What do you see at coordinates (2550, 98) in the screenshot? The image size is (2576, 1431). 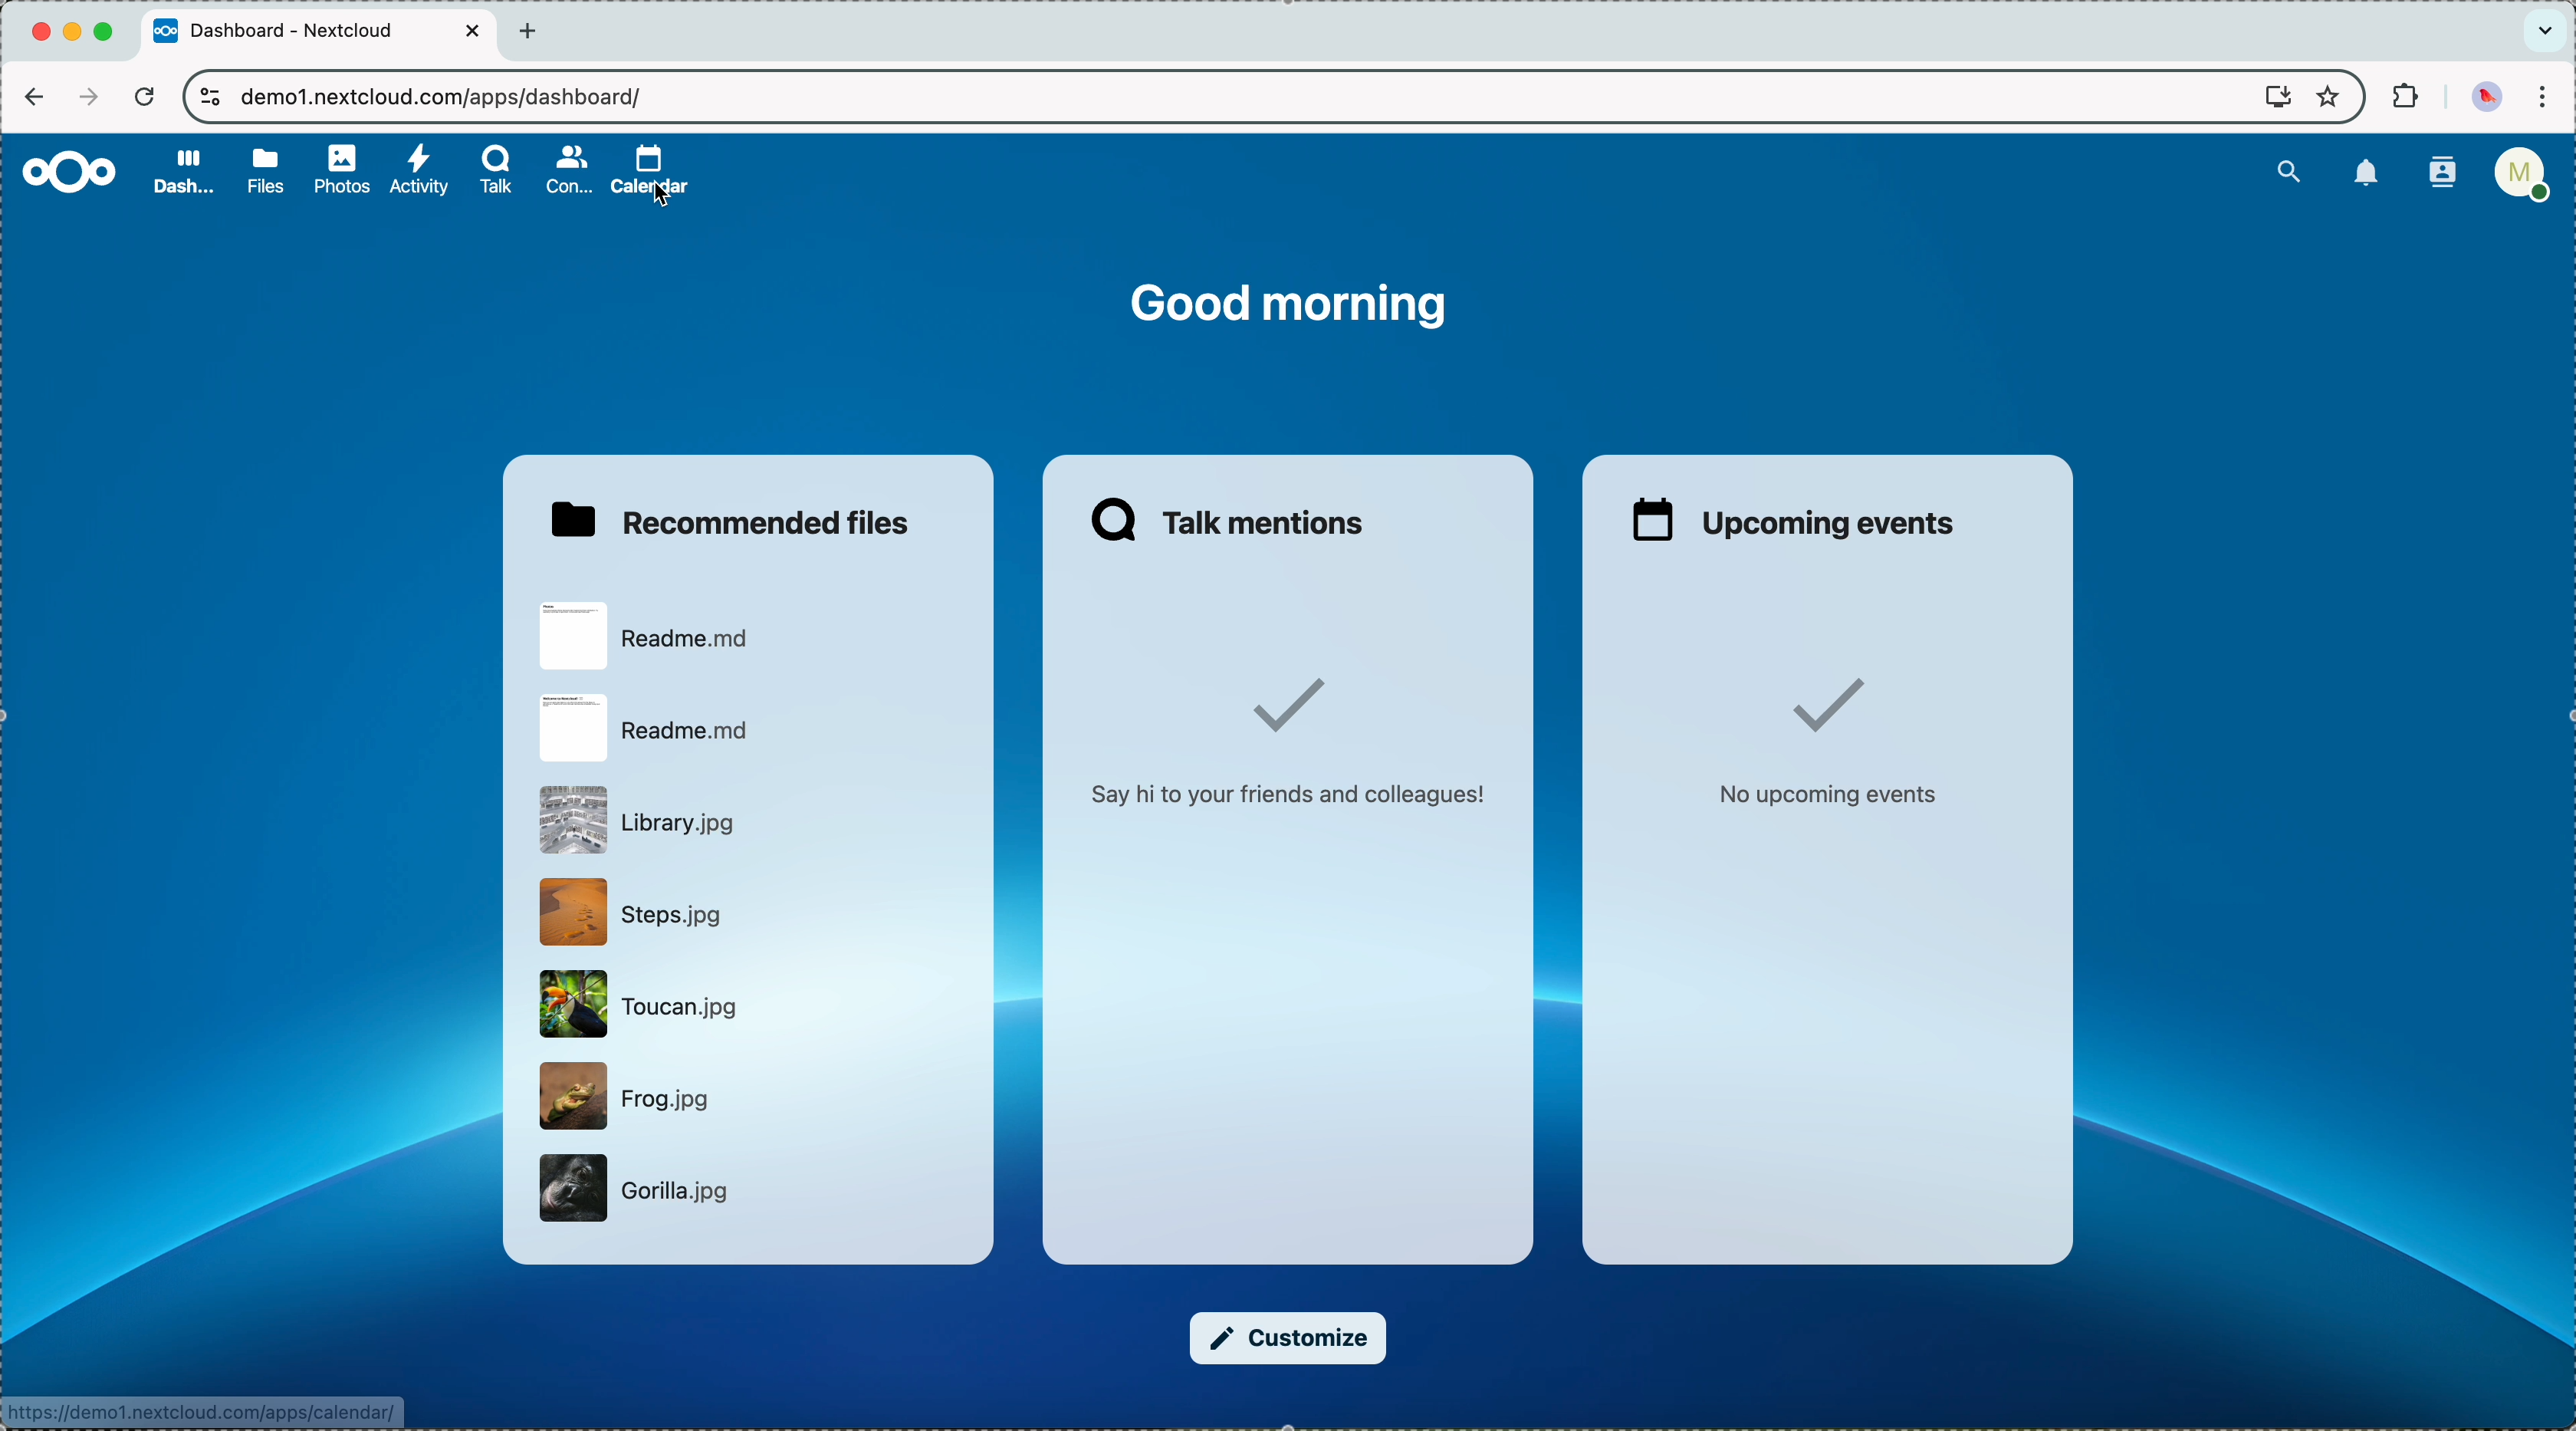 I see `customize and control Google Chrome` at bounding box center [2550, 98].